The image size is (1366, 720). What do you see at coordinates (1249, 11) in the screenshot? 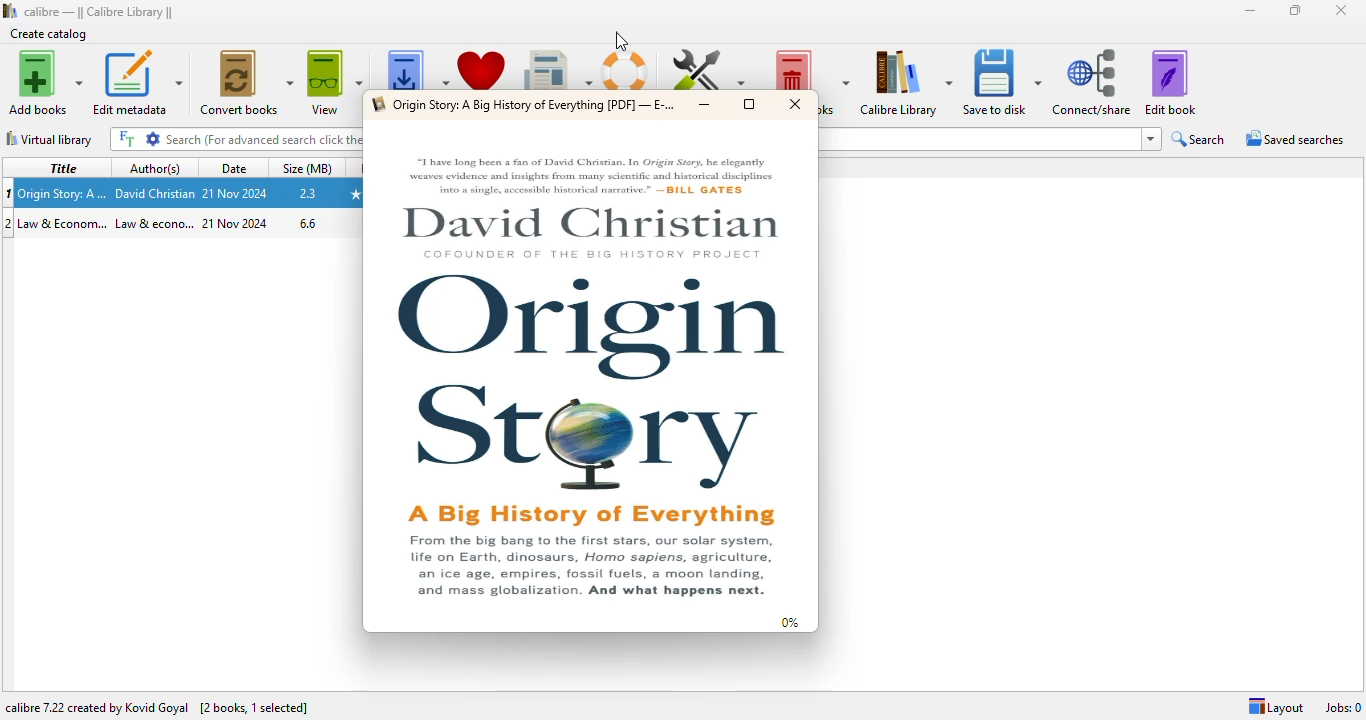
I see `minimize` at bounding box center [1249, 11].